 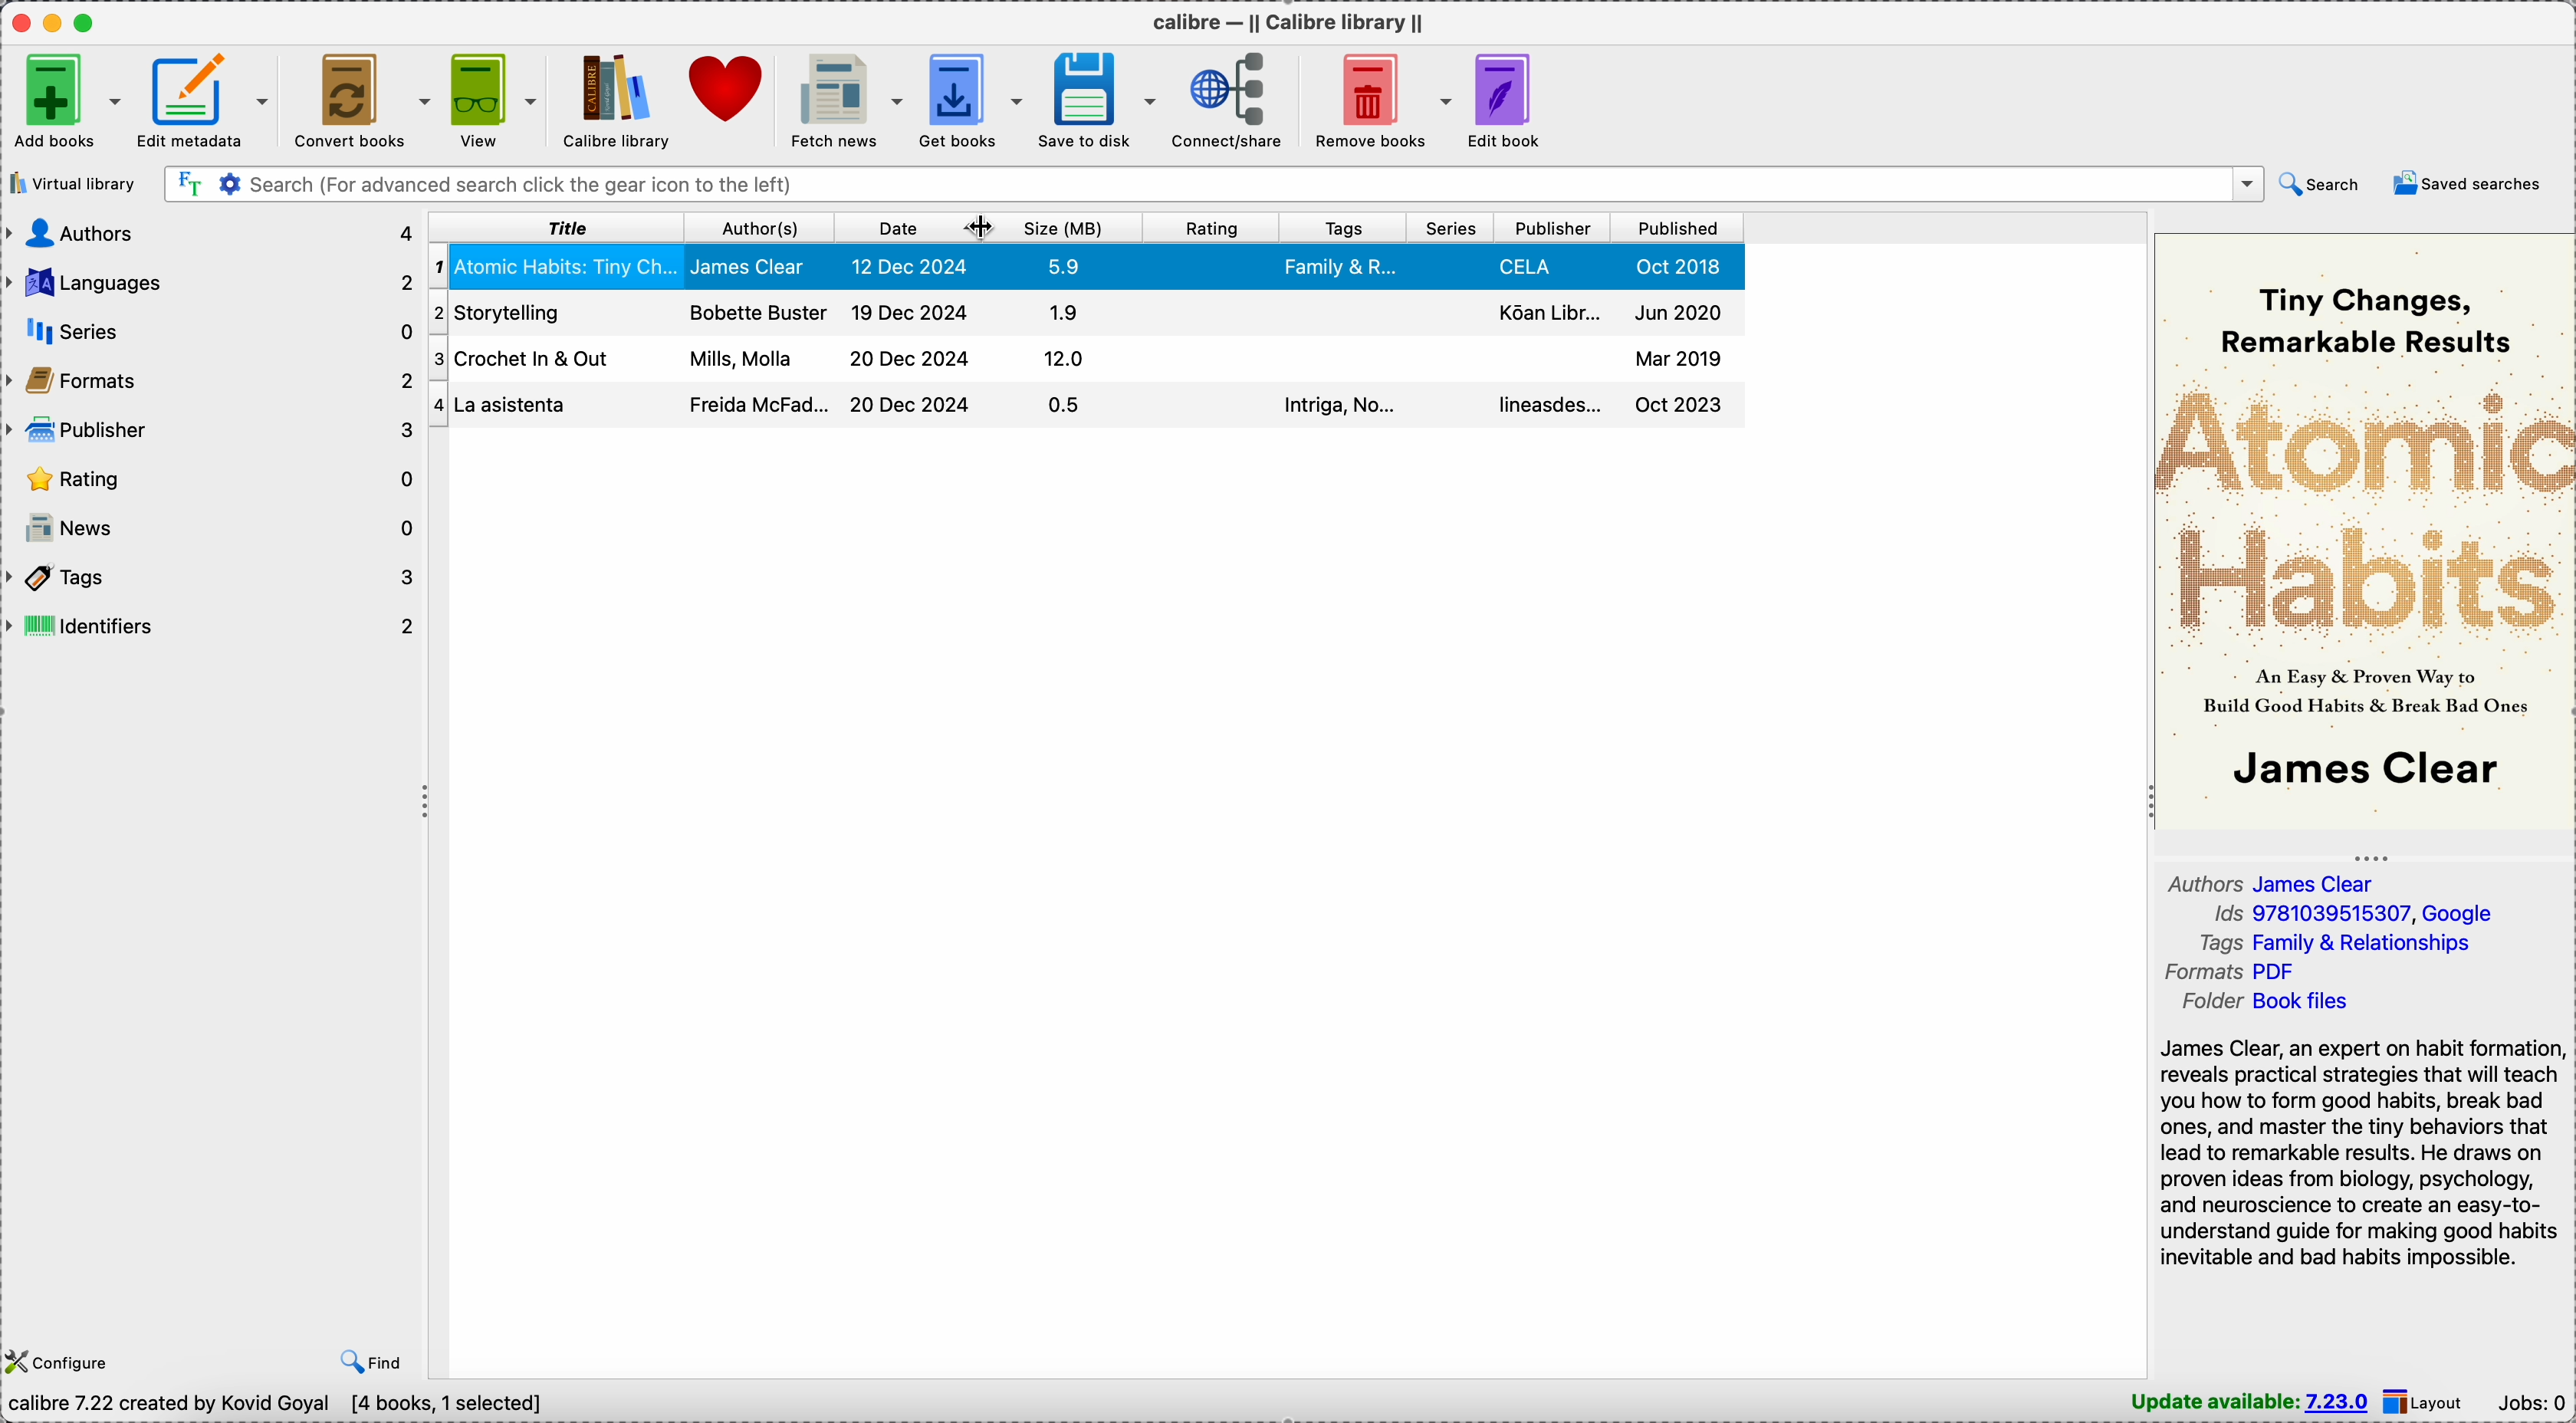 What do you see at coordinates (72, 185) in the screenshot?
I see `virtual library` at bounding box center [72, 185].